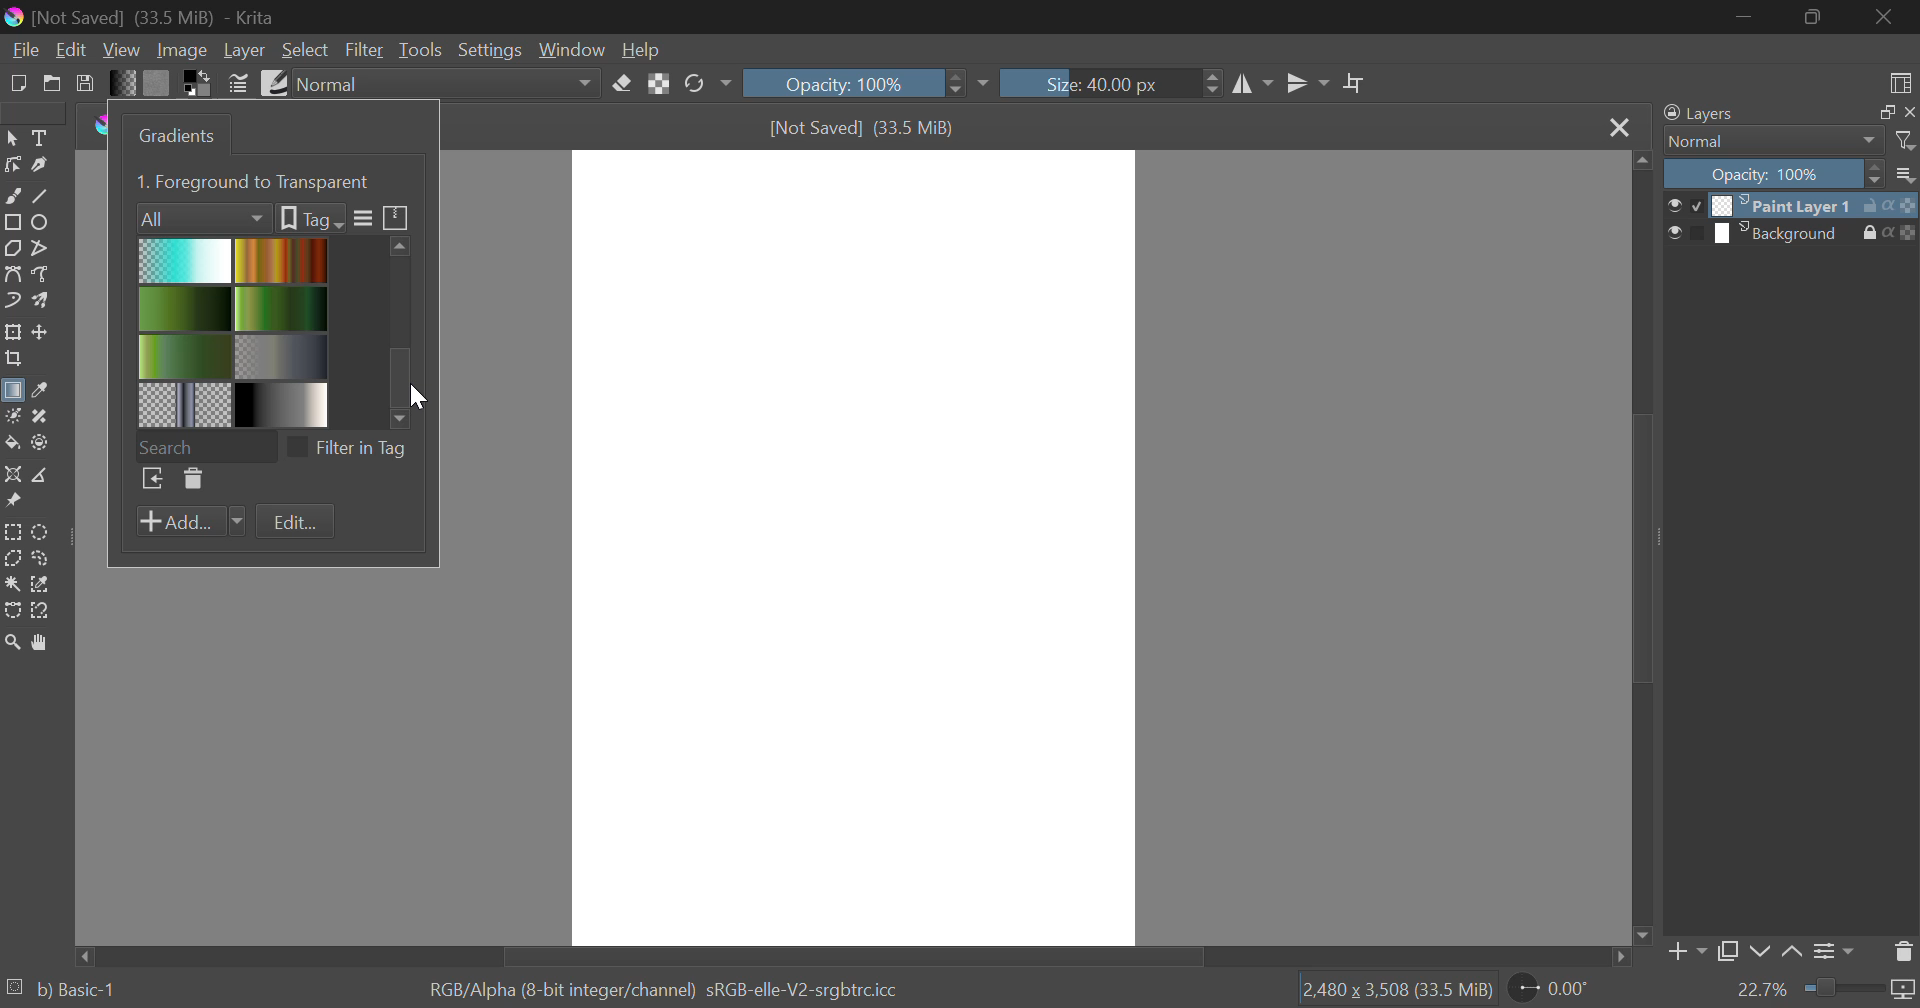 The width and height of the screenshot is (1920, 1008). I want to click on Measurement, so click(41, 476).